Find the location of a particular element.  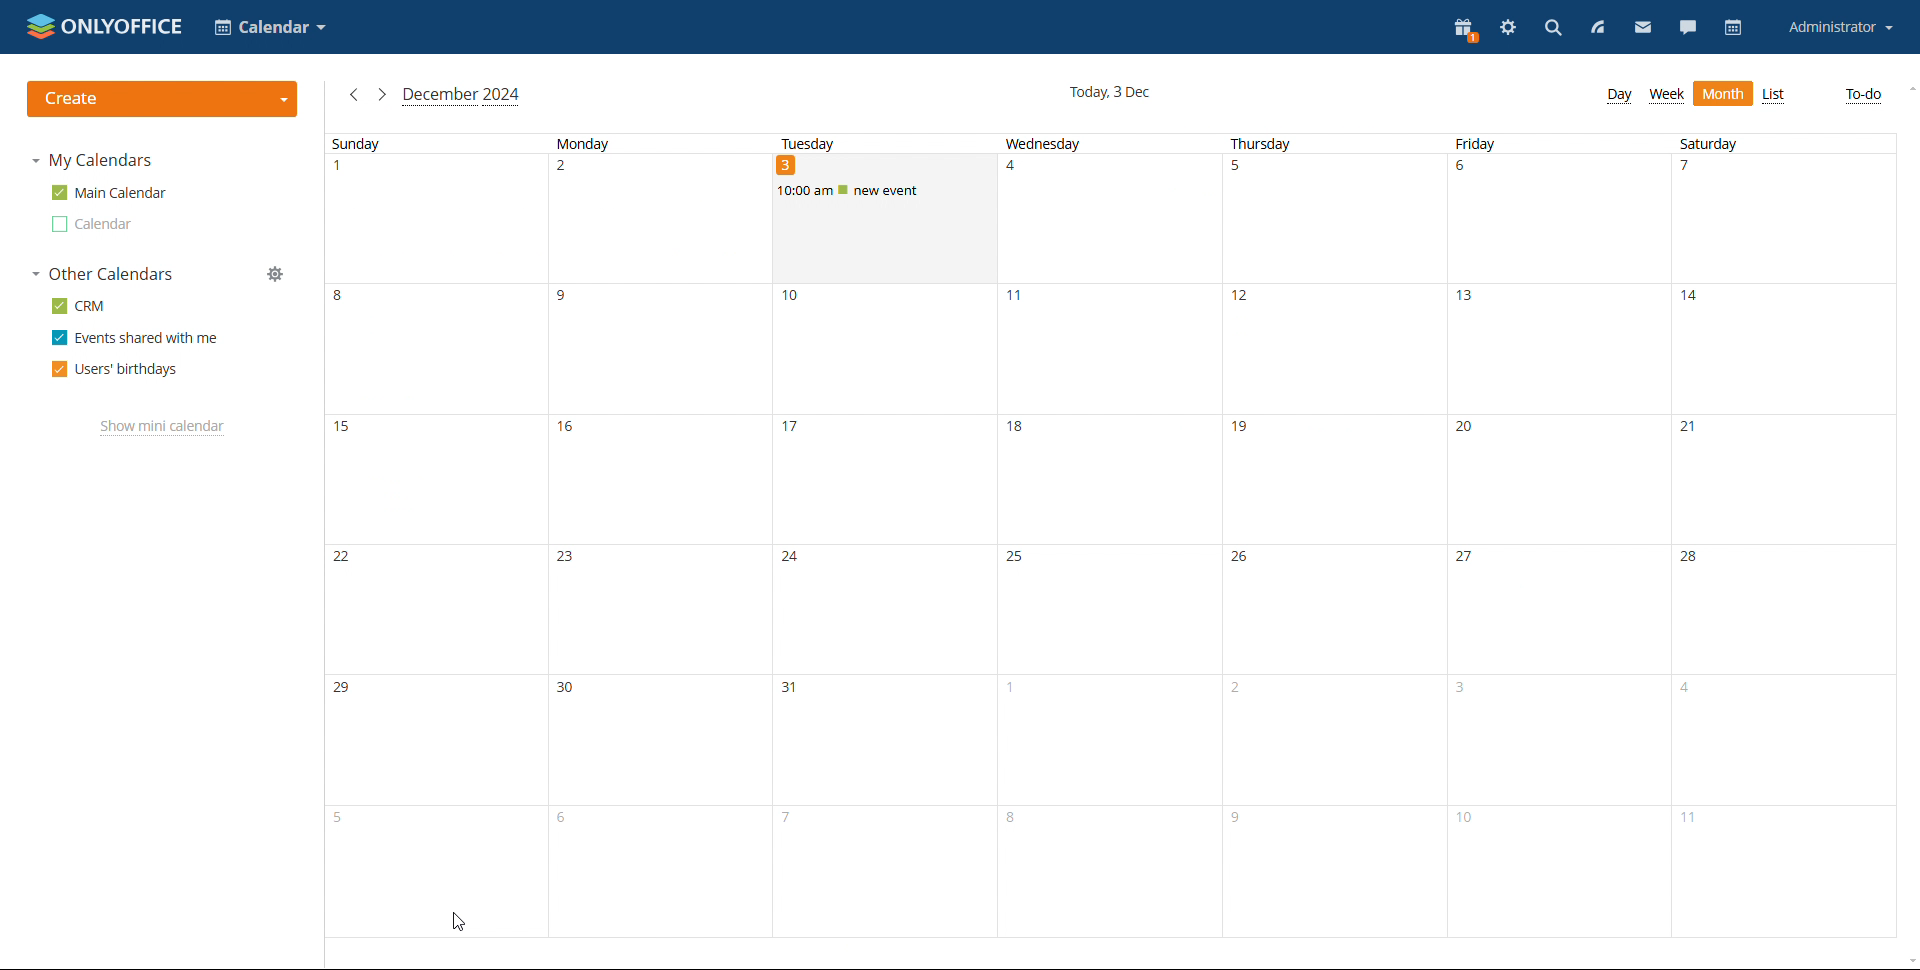

scroll up is located at coordinates (1908, 89).